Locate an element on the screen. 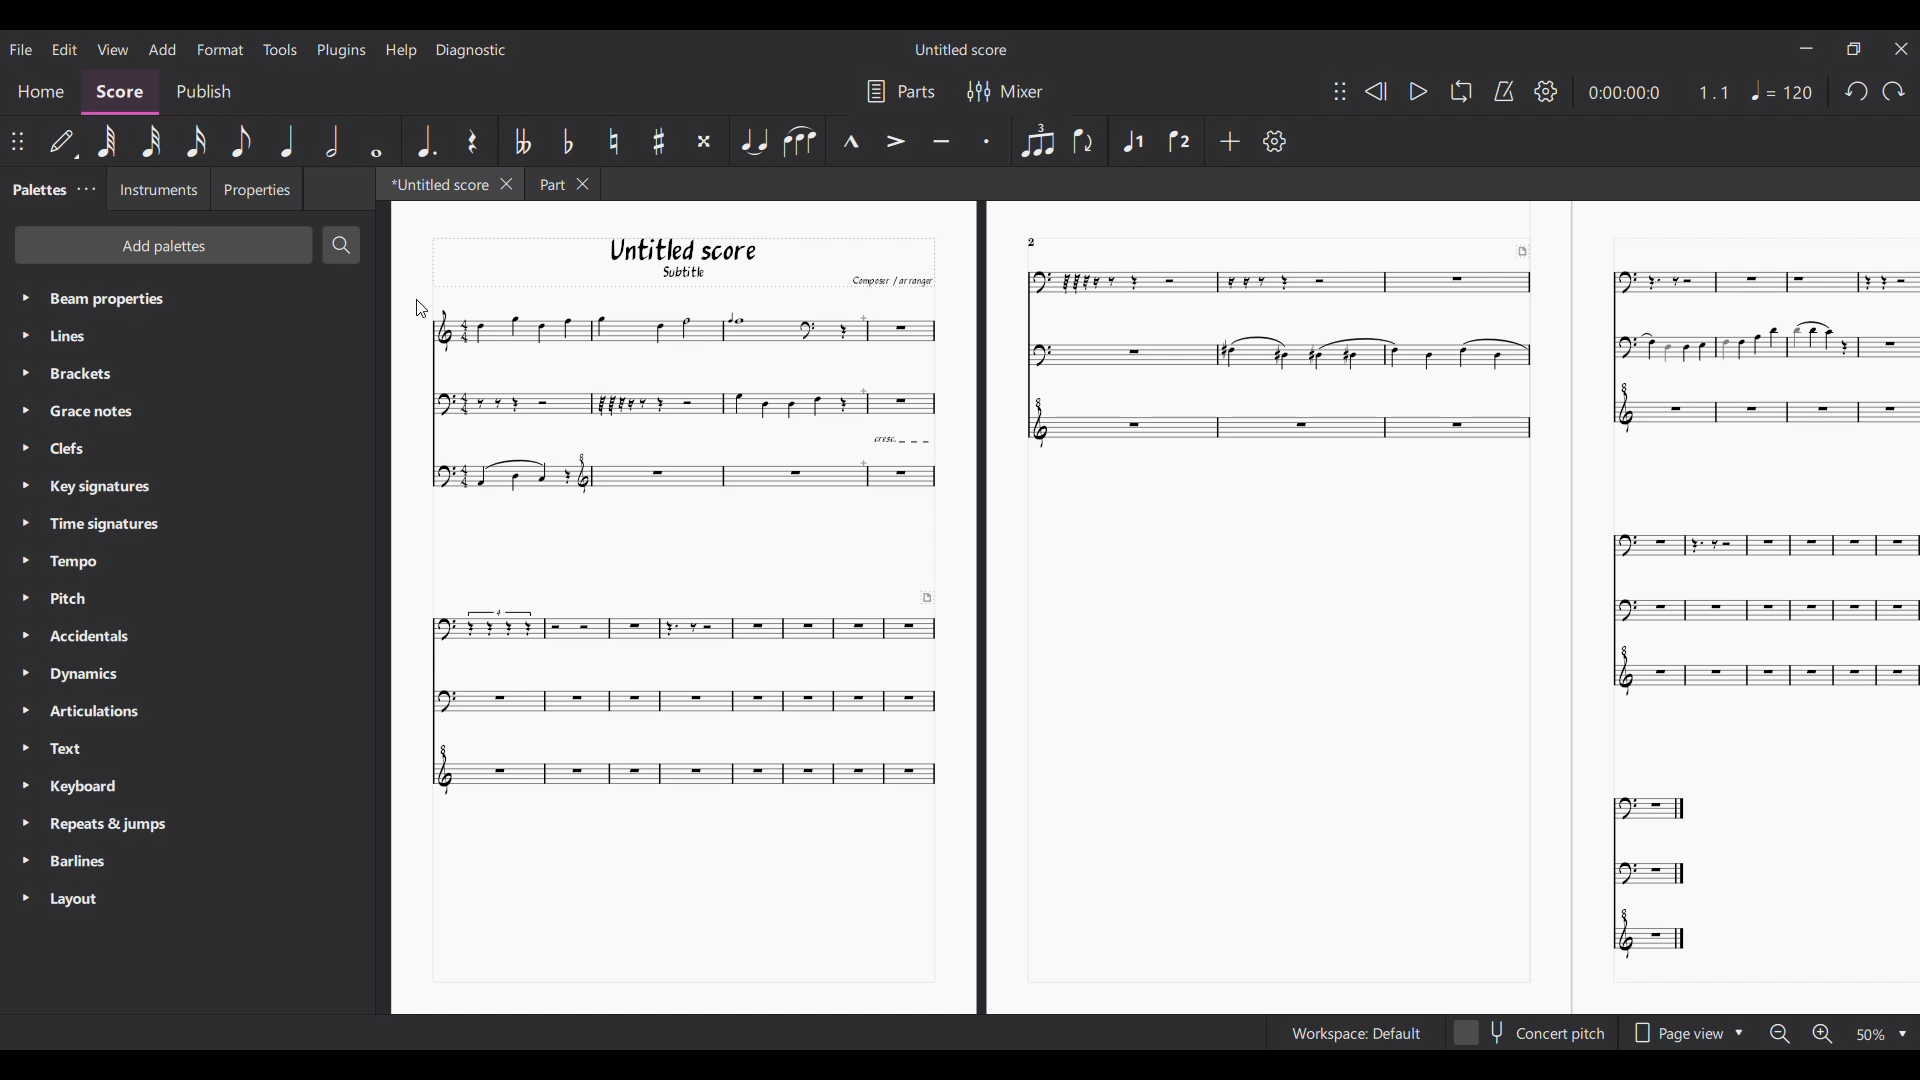 The image size is (1920, 1080).  is located at coordinates (1282, 421).